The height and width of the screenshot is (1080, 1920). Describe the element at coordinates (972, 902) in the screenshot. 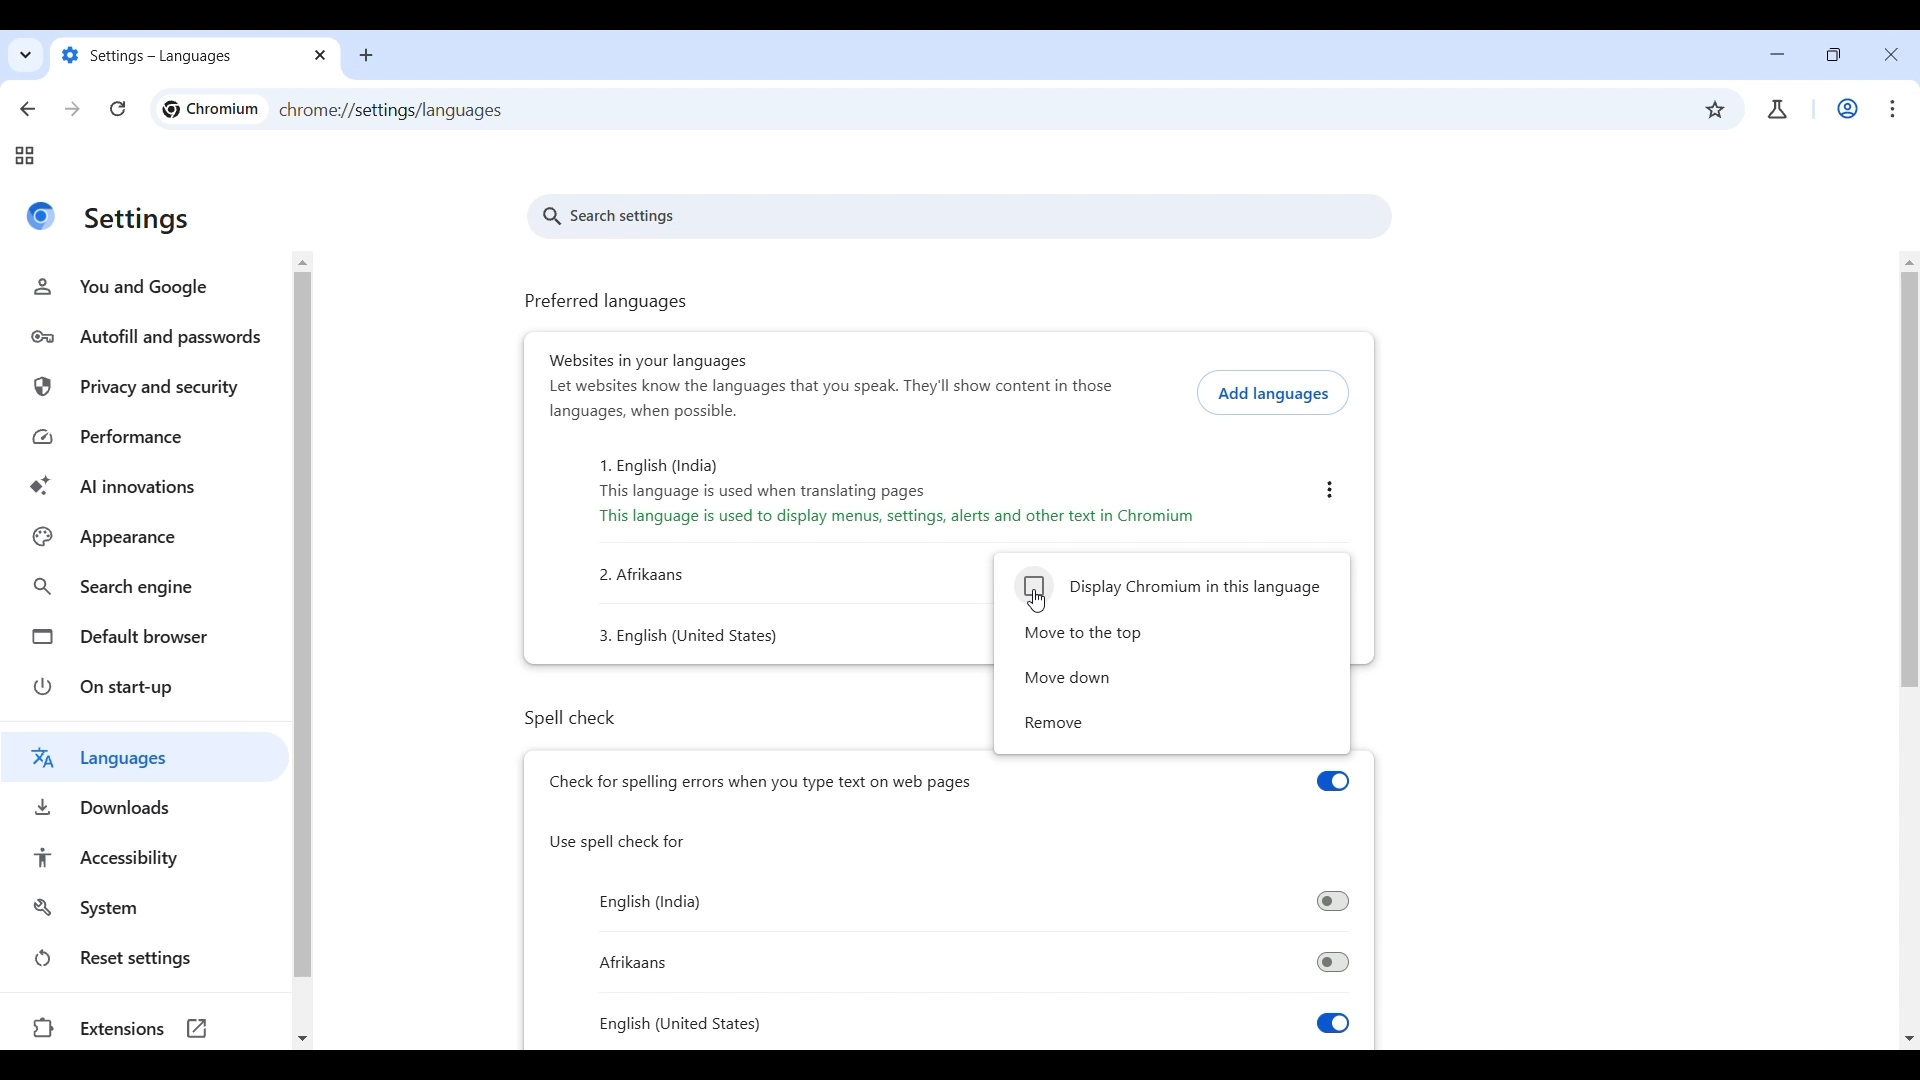

I see `Toggle for spell check in English (India)` at that location.